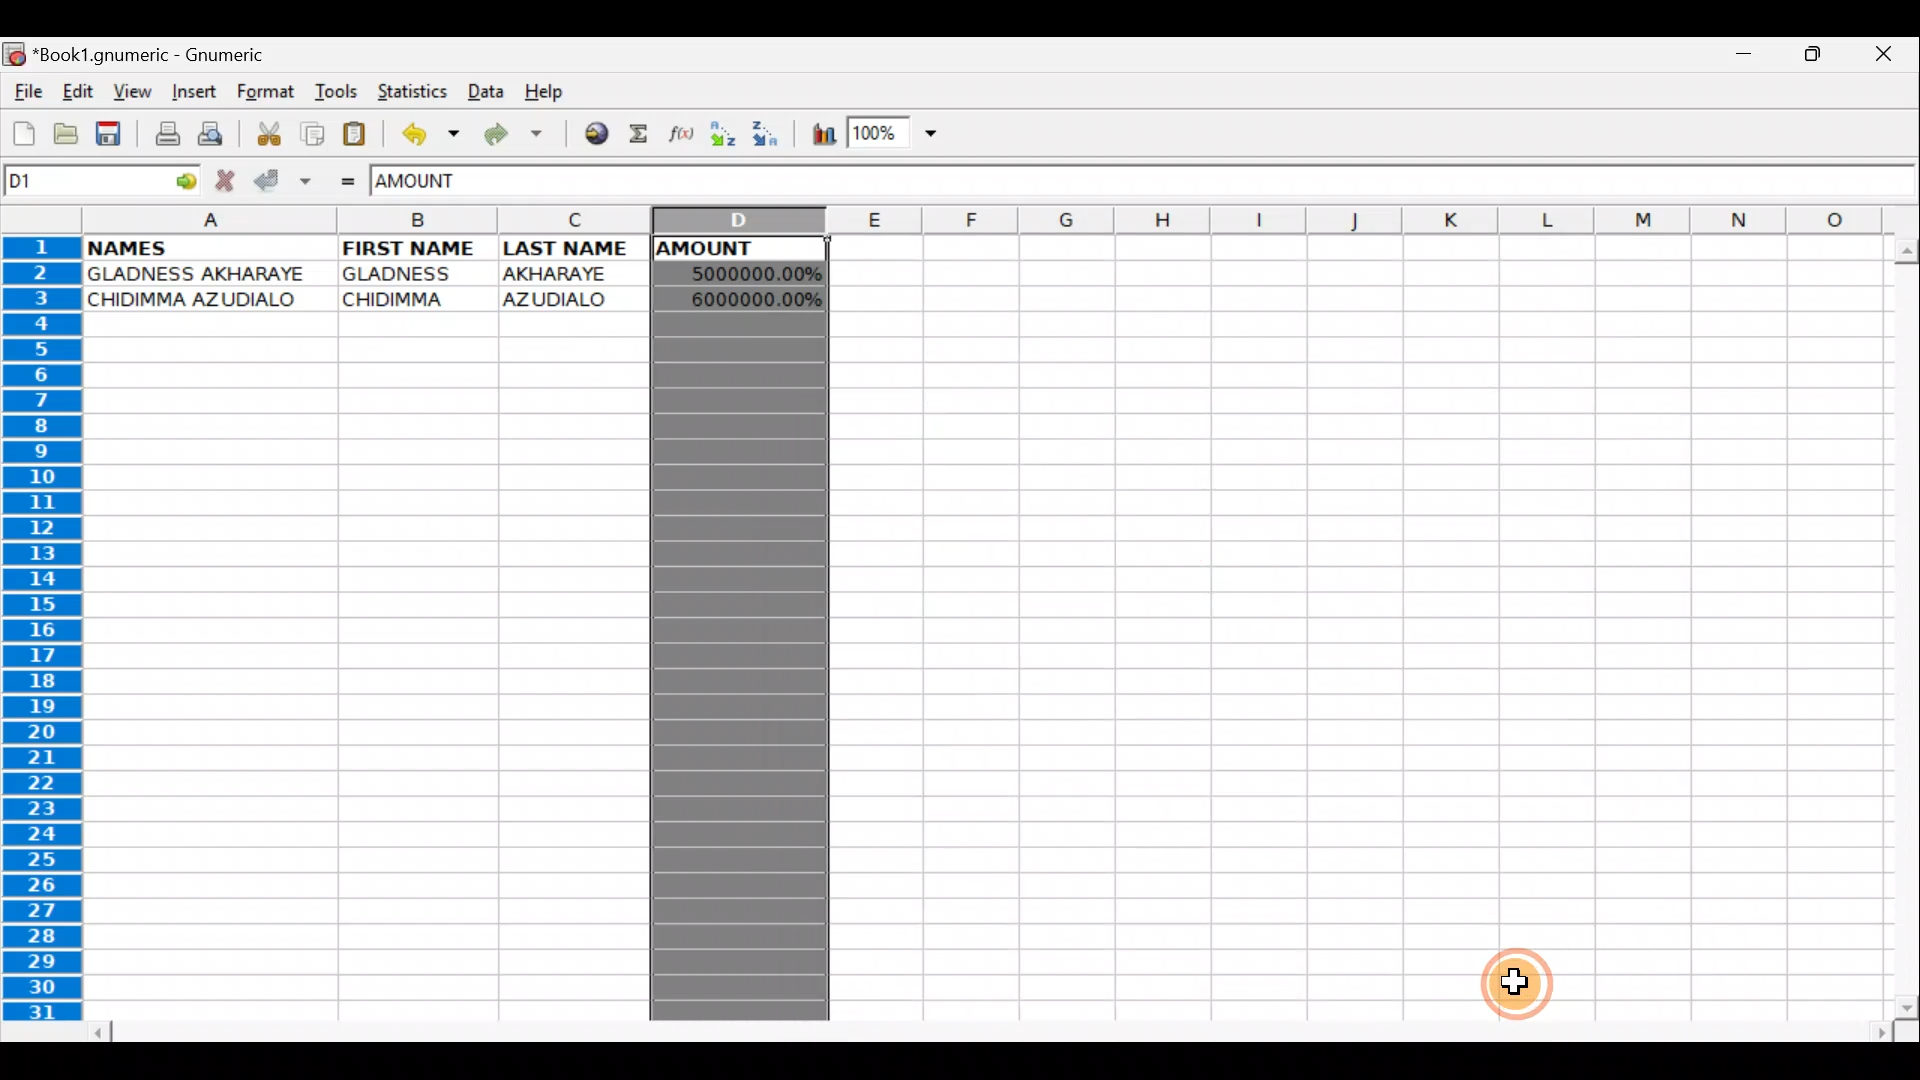 This screenshot has height=1080, width=1920. What do you see at coordinates (22, 134) in the screenshot?
I see `Create new workbook` at bounding box center [22, 134].